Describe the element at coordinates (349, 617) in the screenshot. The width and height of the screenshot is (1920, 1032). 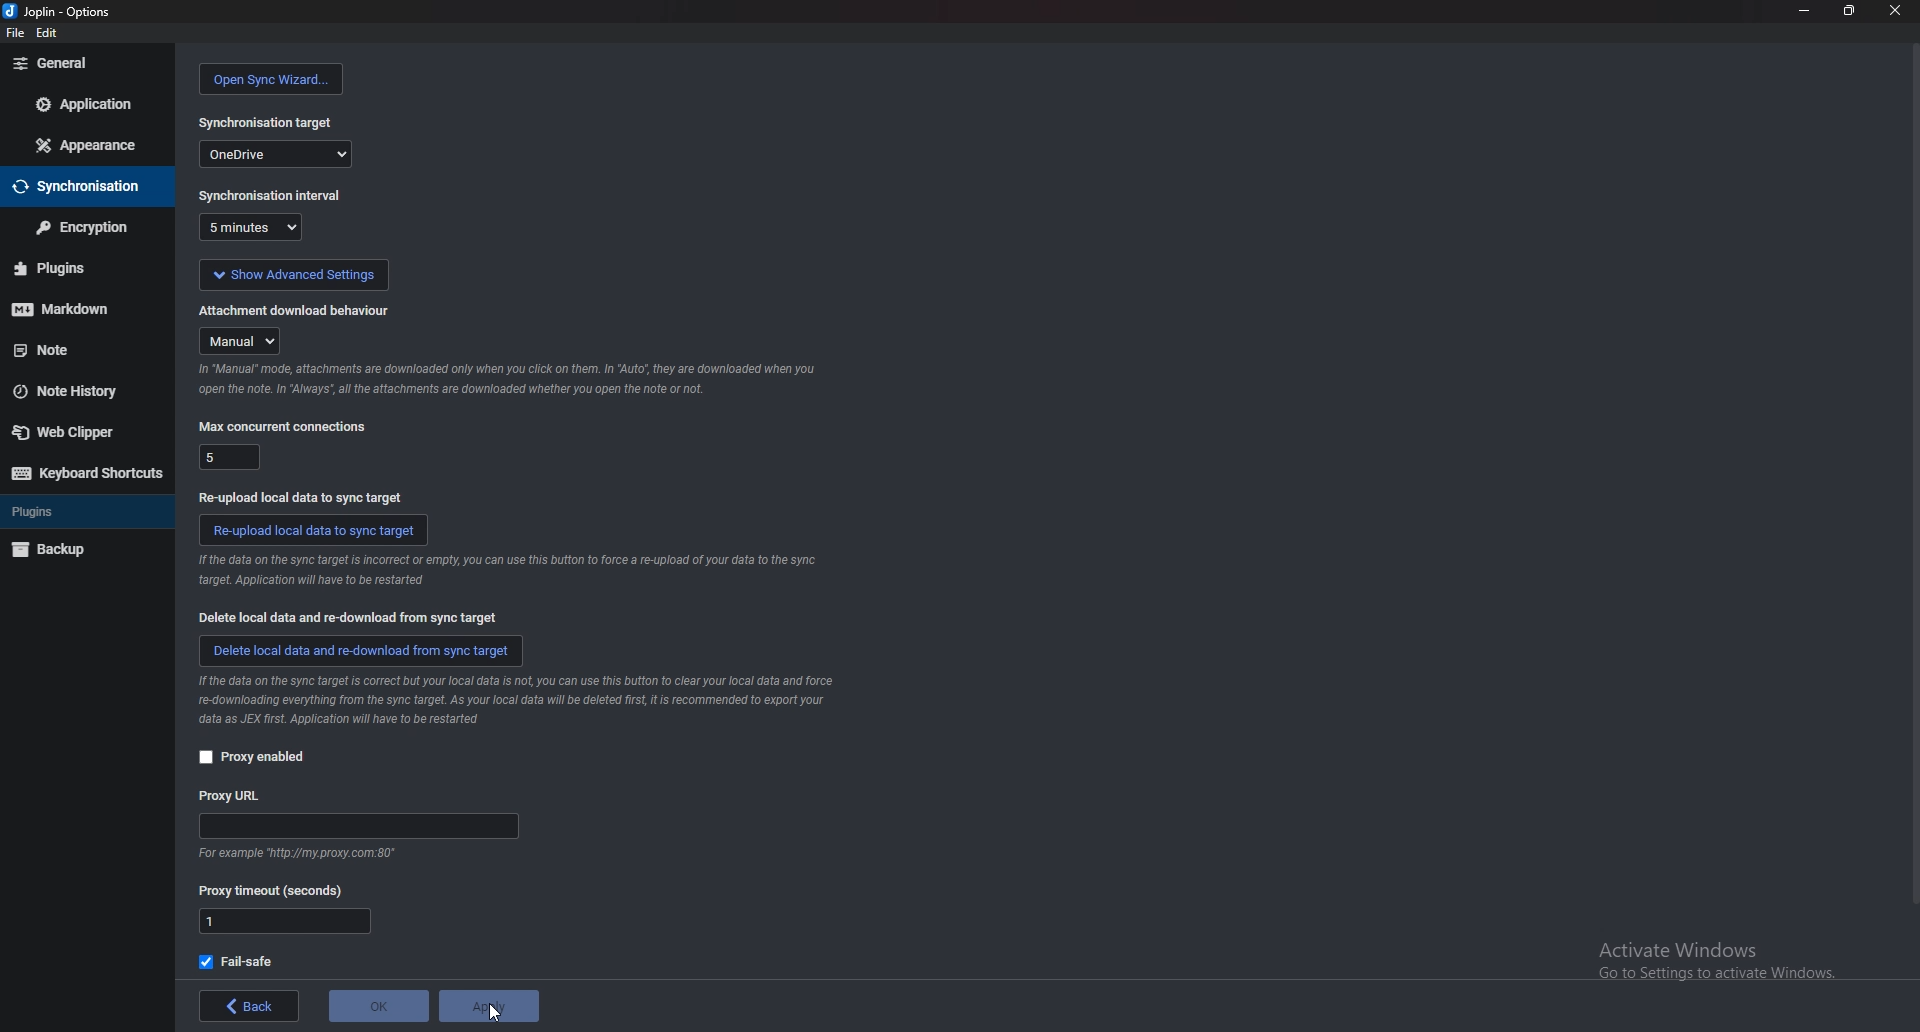
I see `delete local data` at that location.